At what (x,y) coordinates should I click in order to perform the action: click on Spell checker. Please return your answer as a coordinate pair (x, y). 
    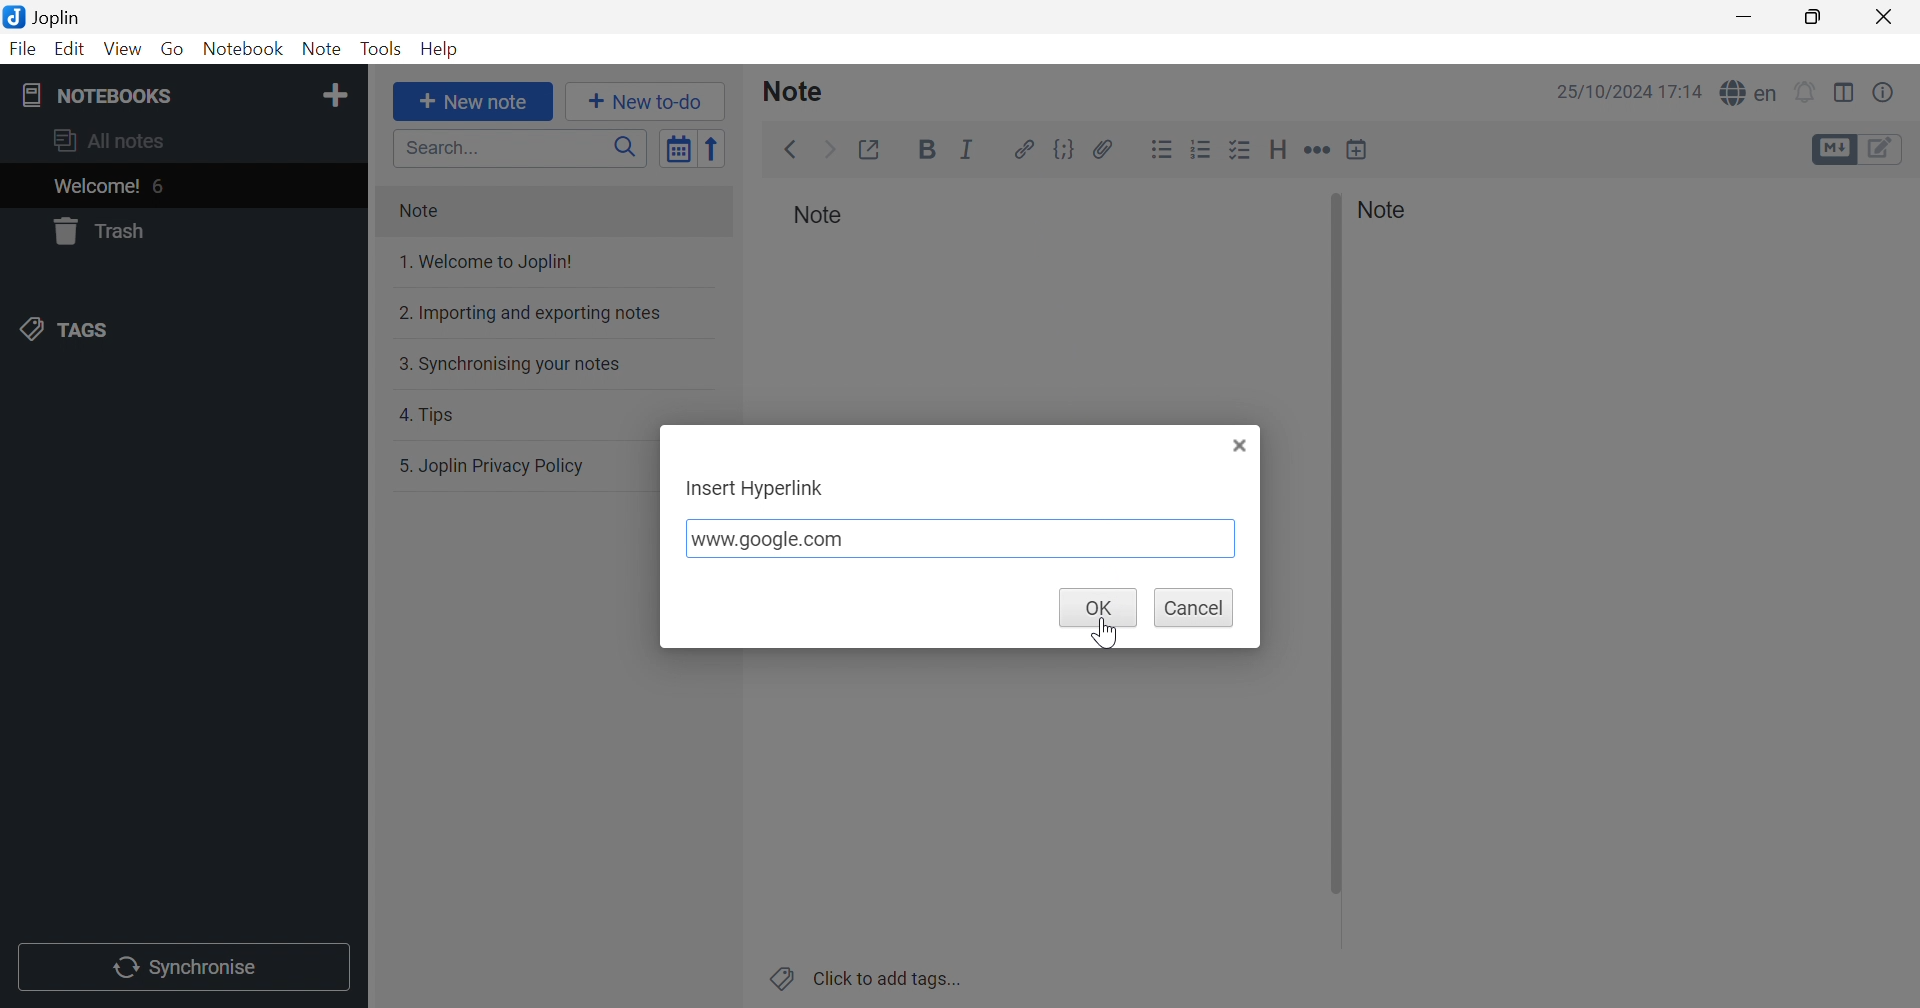
    Looking at the image, I should click on (1748, 94).